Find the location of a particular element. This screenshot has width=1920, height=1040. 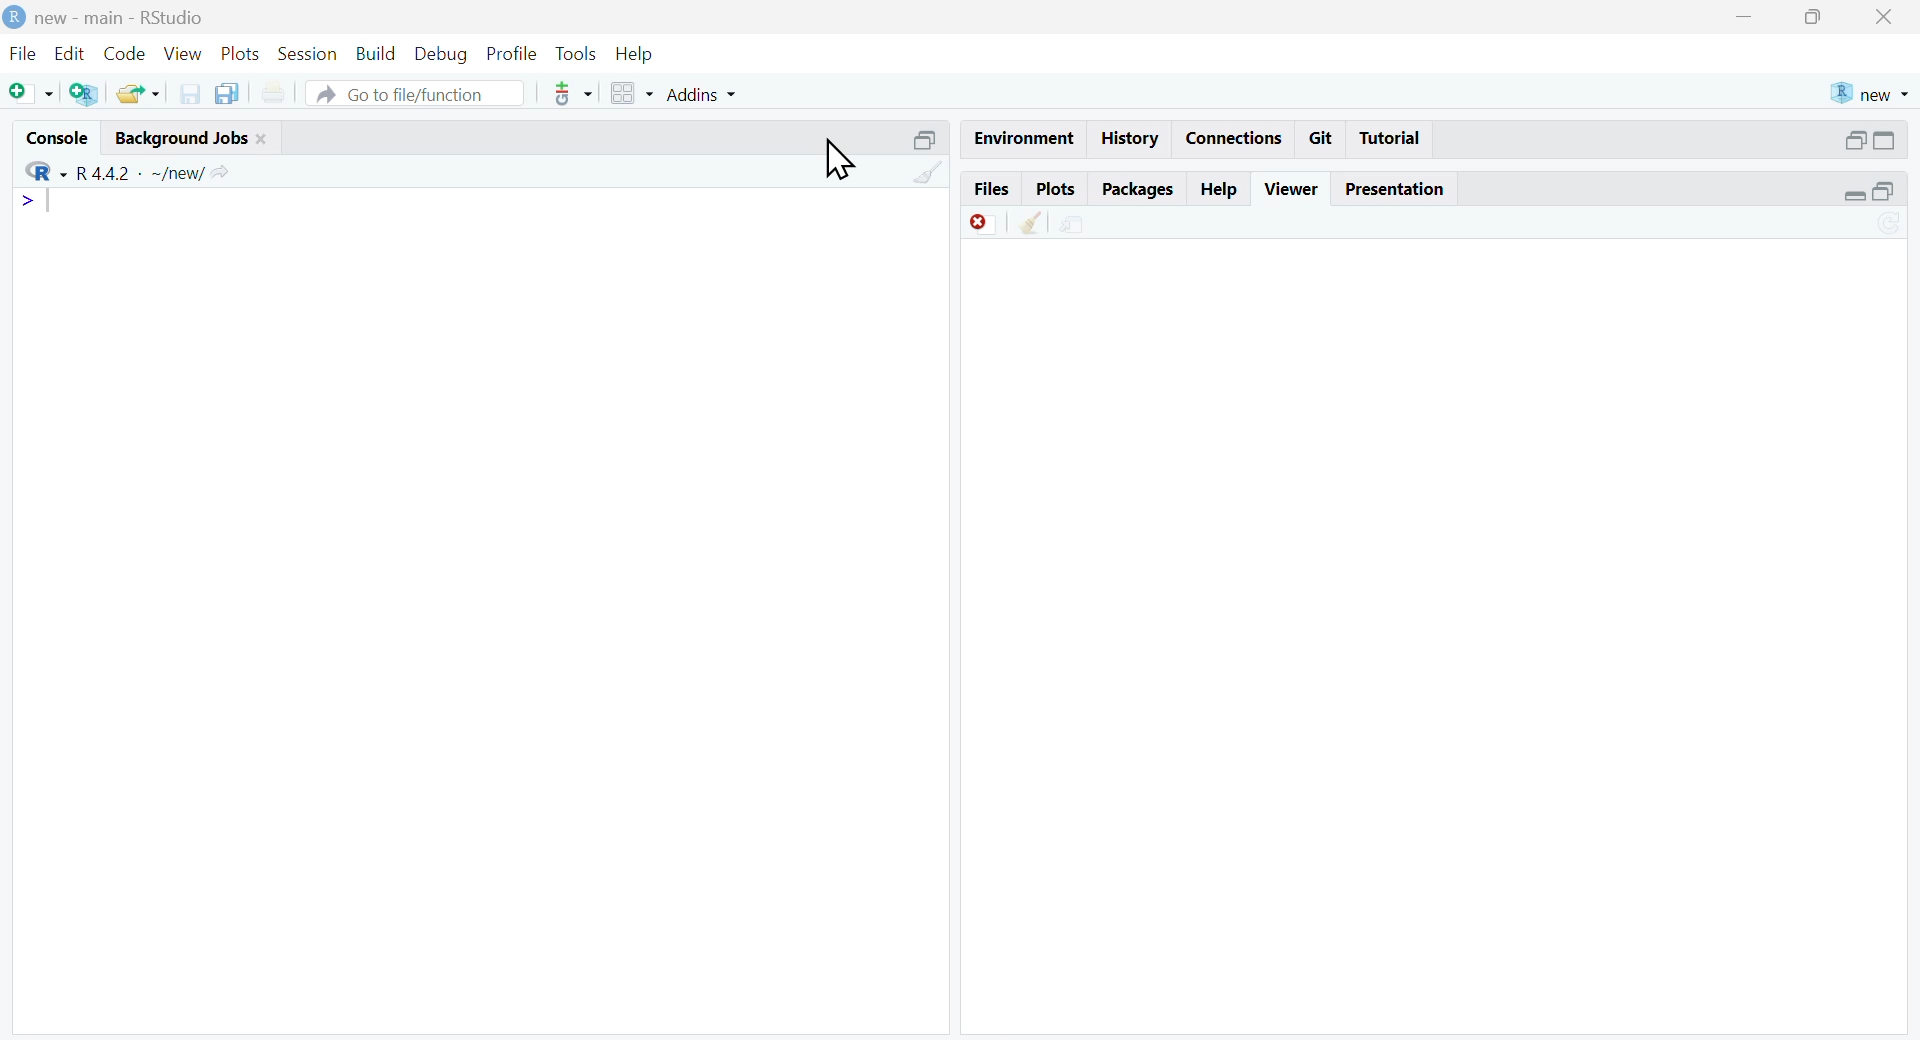

help is located at coordinates (1221, 190).